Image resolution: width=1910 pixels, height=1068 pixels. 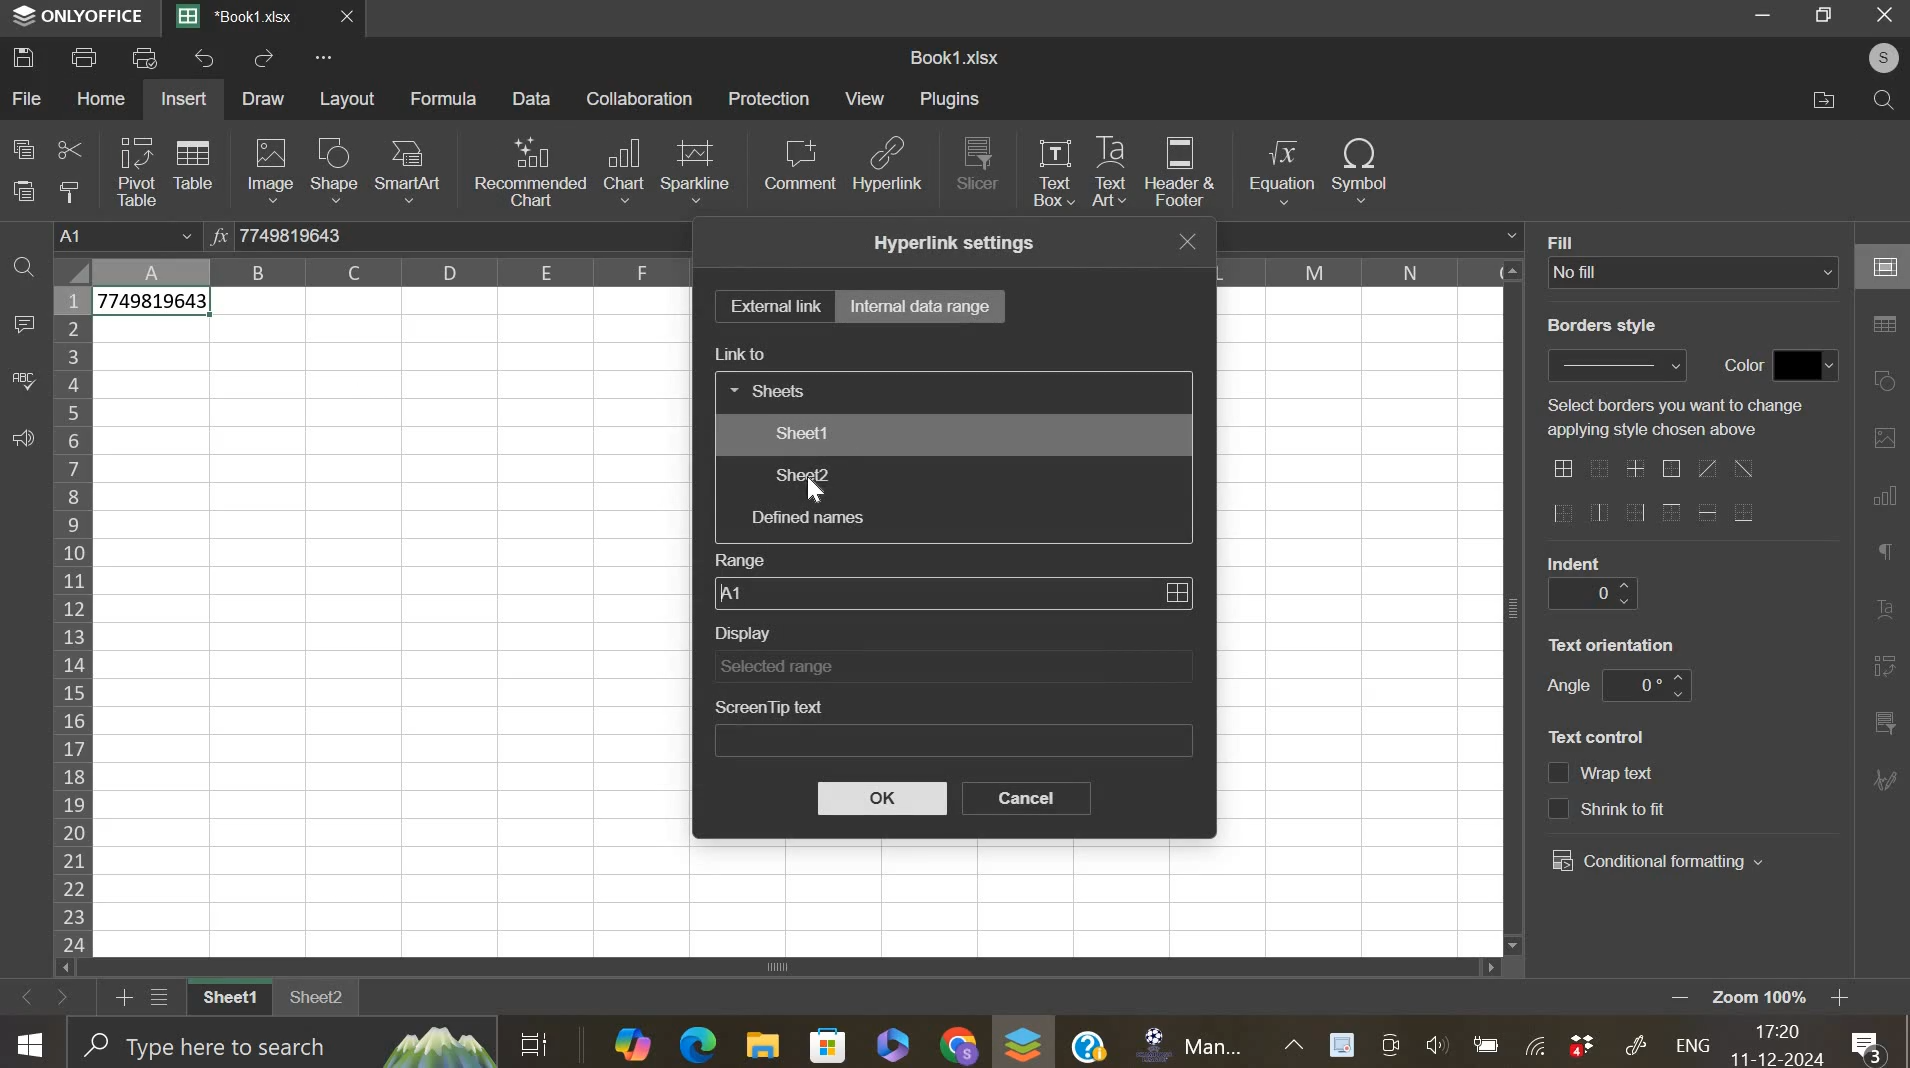 What do you see at coordinates (318, 236) in the screenshot?
I see `formula bar` at bounding box center [318, 236].